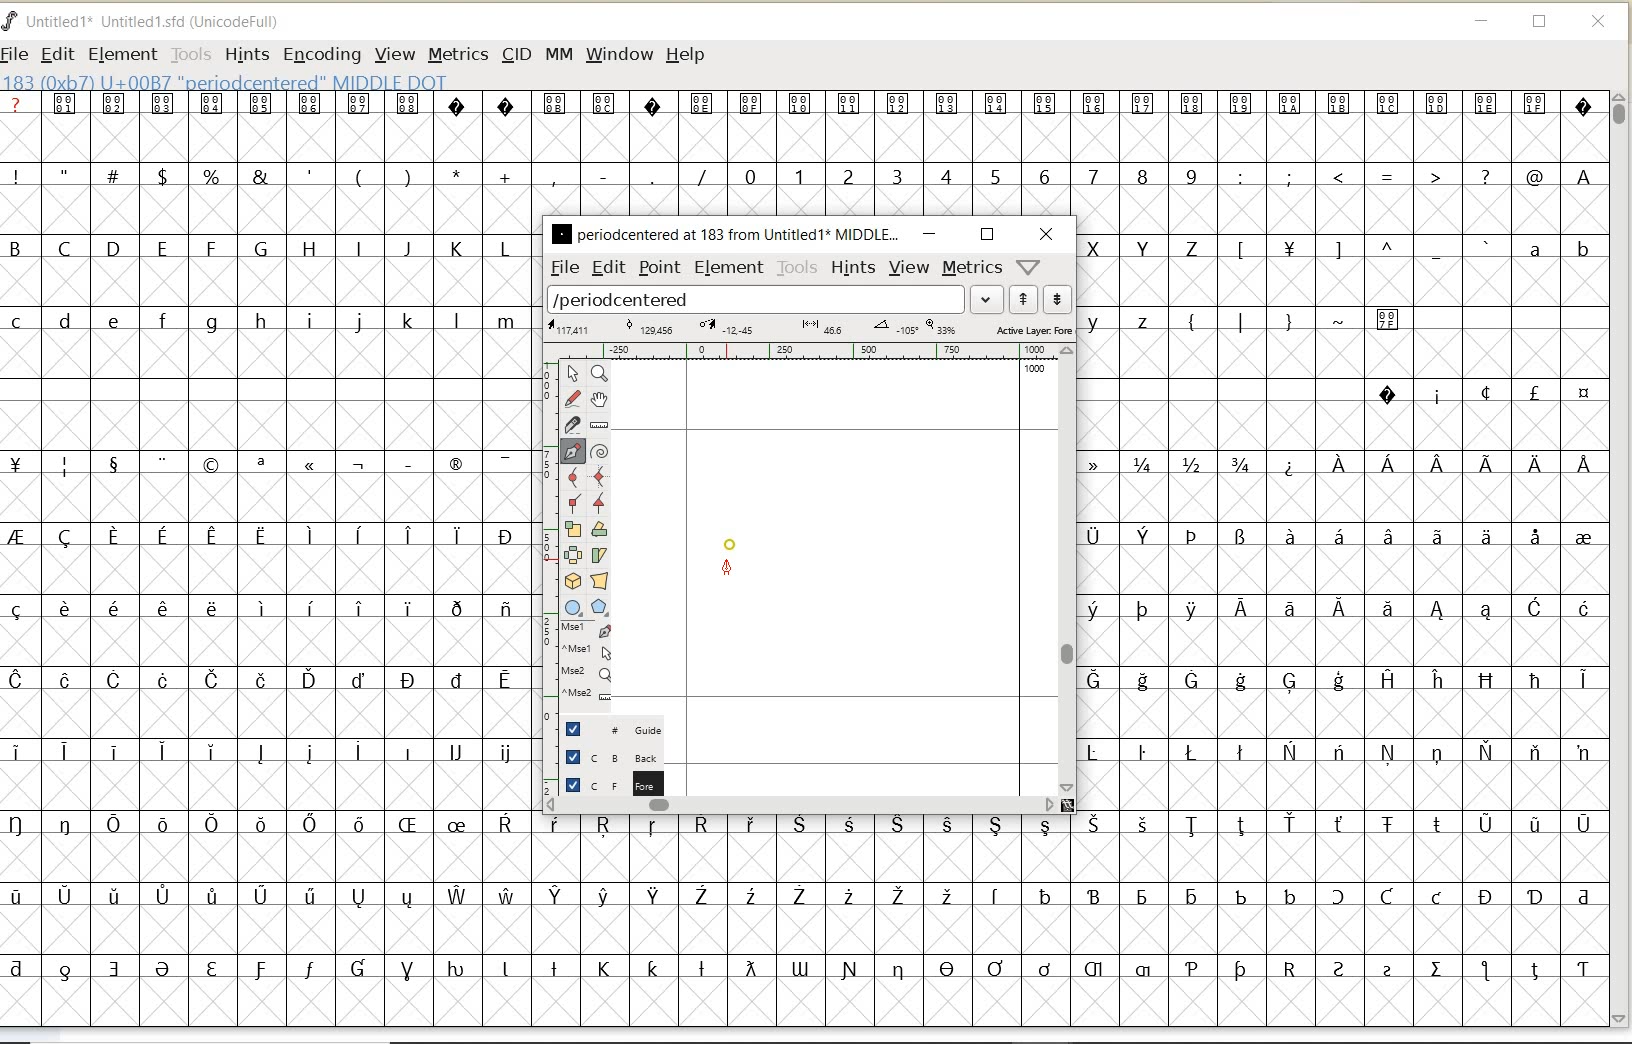 The height and width of the screenshot is (1044, 1632). I want to click on tools, so click(797, 268).